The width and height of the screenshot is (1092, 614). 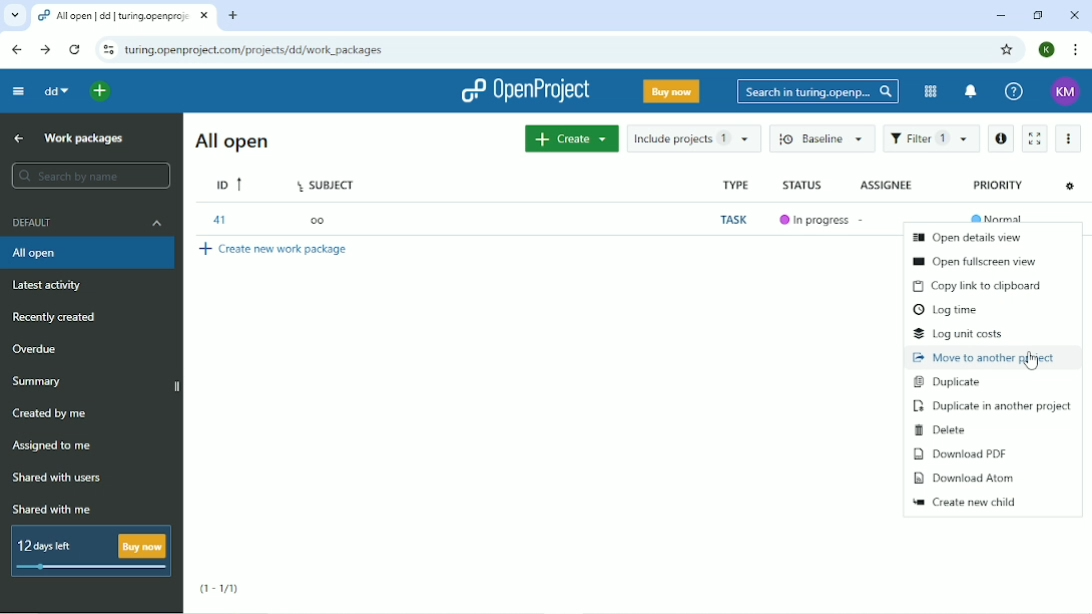 What do you see at coordinates (968, 91) in the screenshot?
I see `To notification center` at bounding box center [968, 91].